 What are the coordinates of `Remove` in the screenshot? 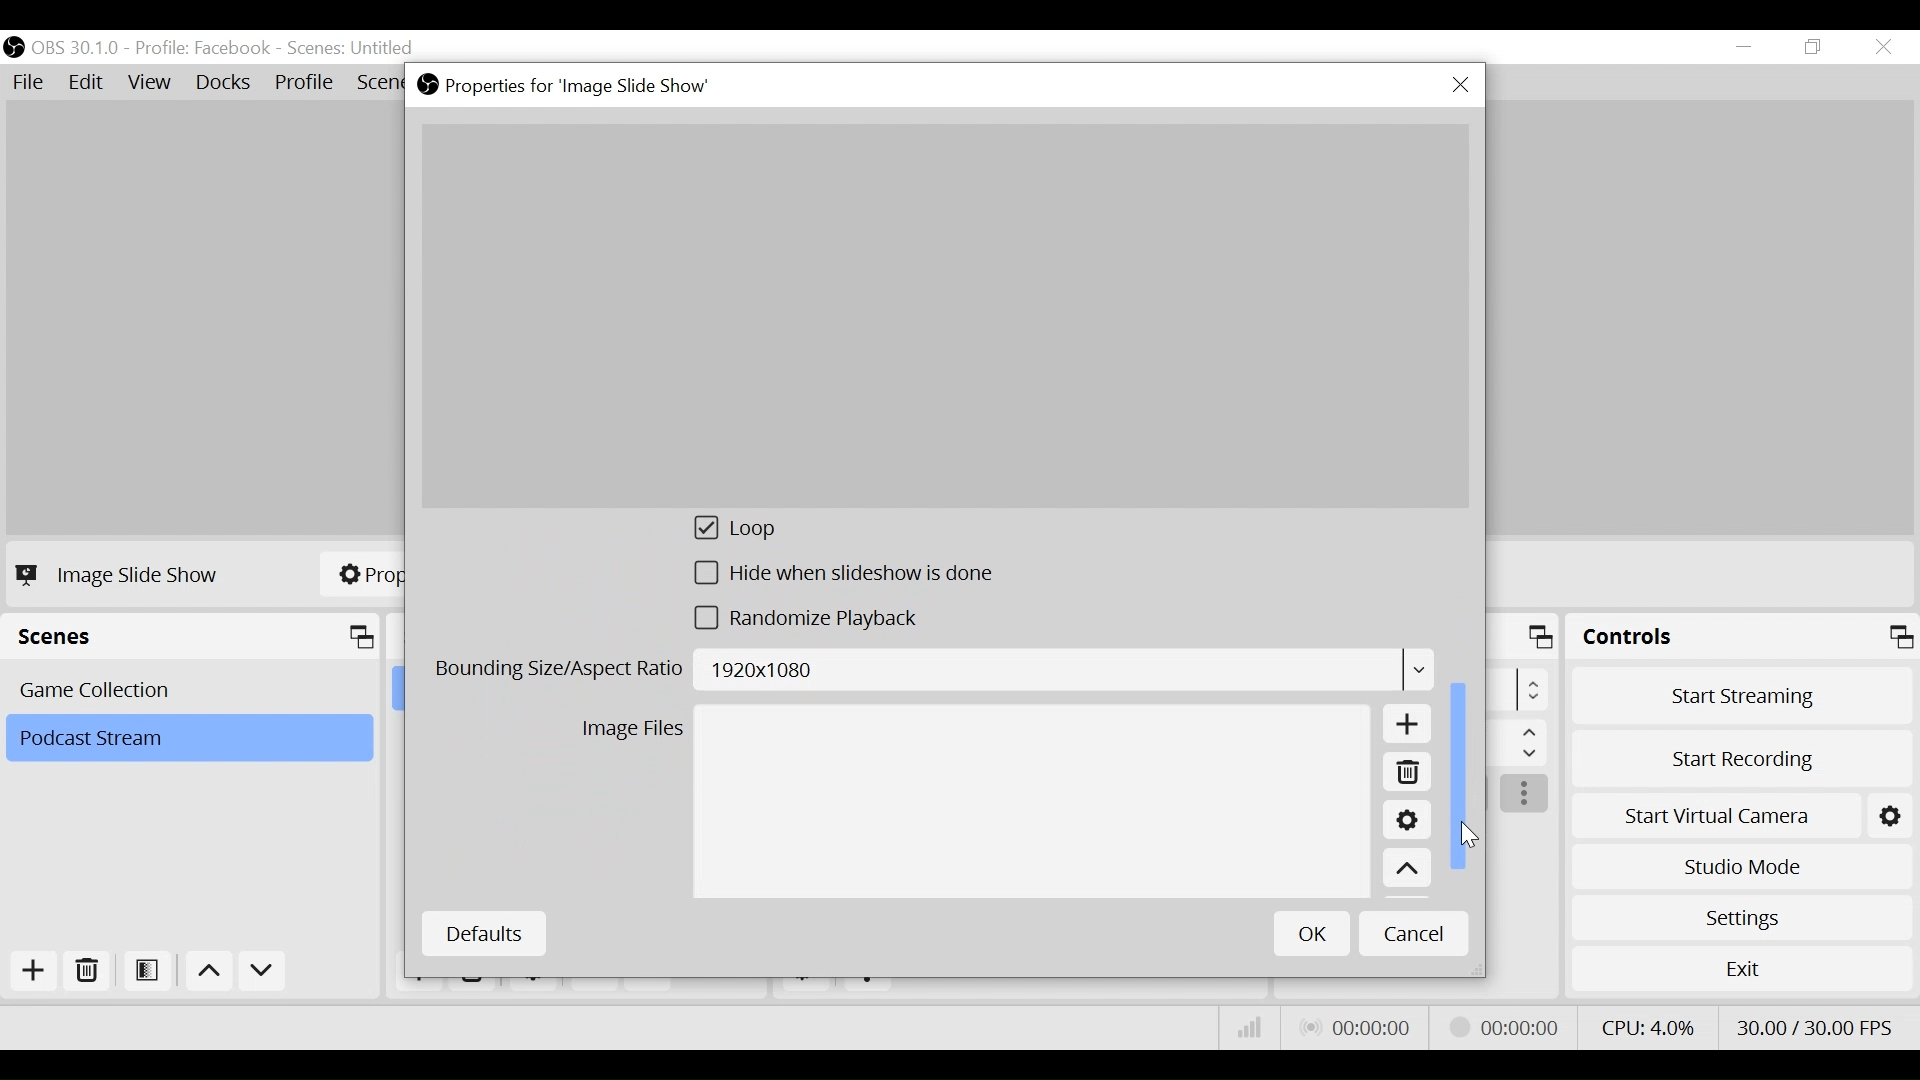 It's located at (88, 972).